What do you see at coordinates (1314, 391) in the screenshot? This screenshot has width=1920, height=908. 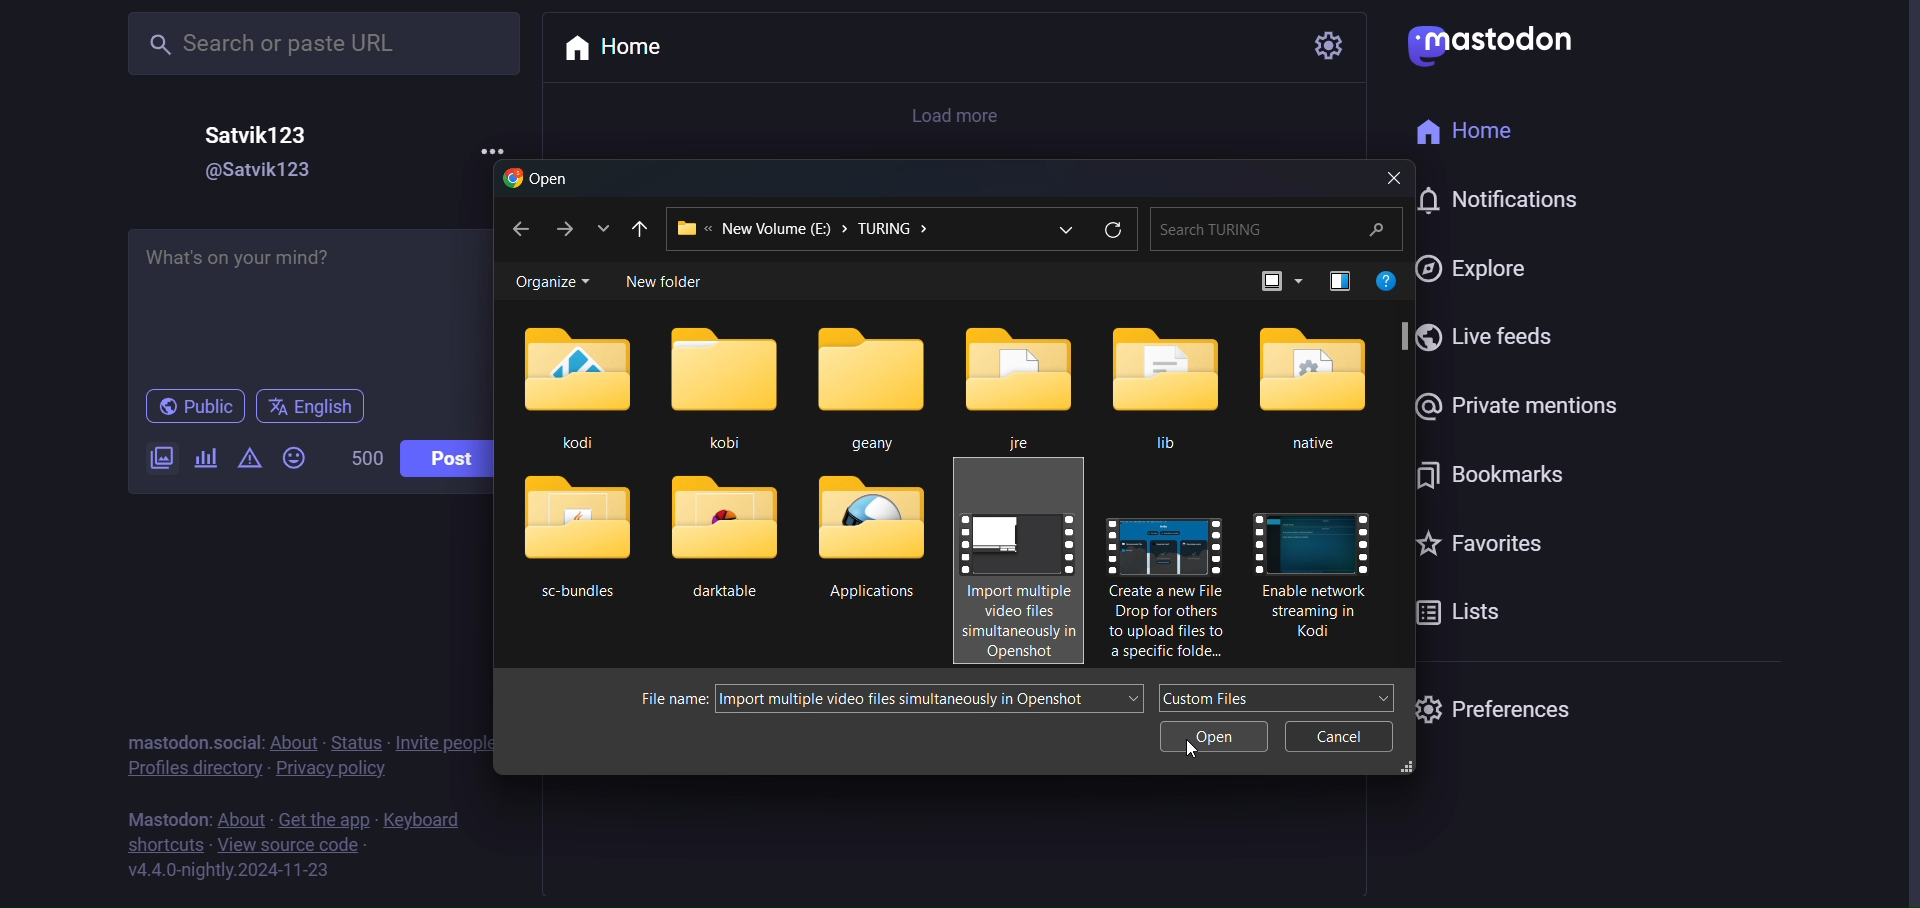 I see `native` at bounding box center [1314, 391].